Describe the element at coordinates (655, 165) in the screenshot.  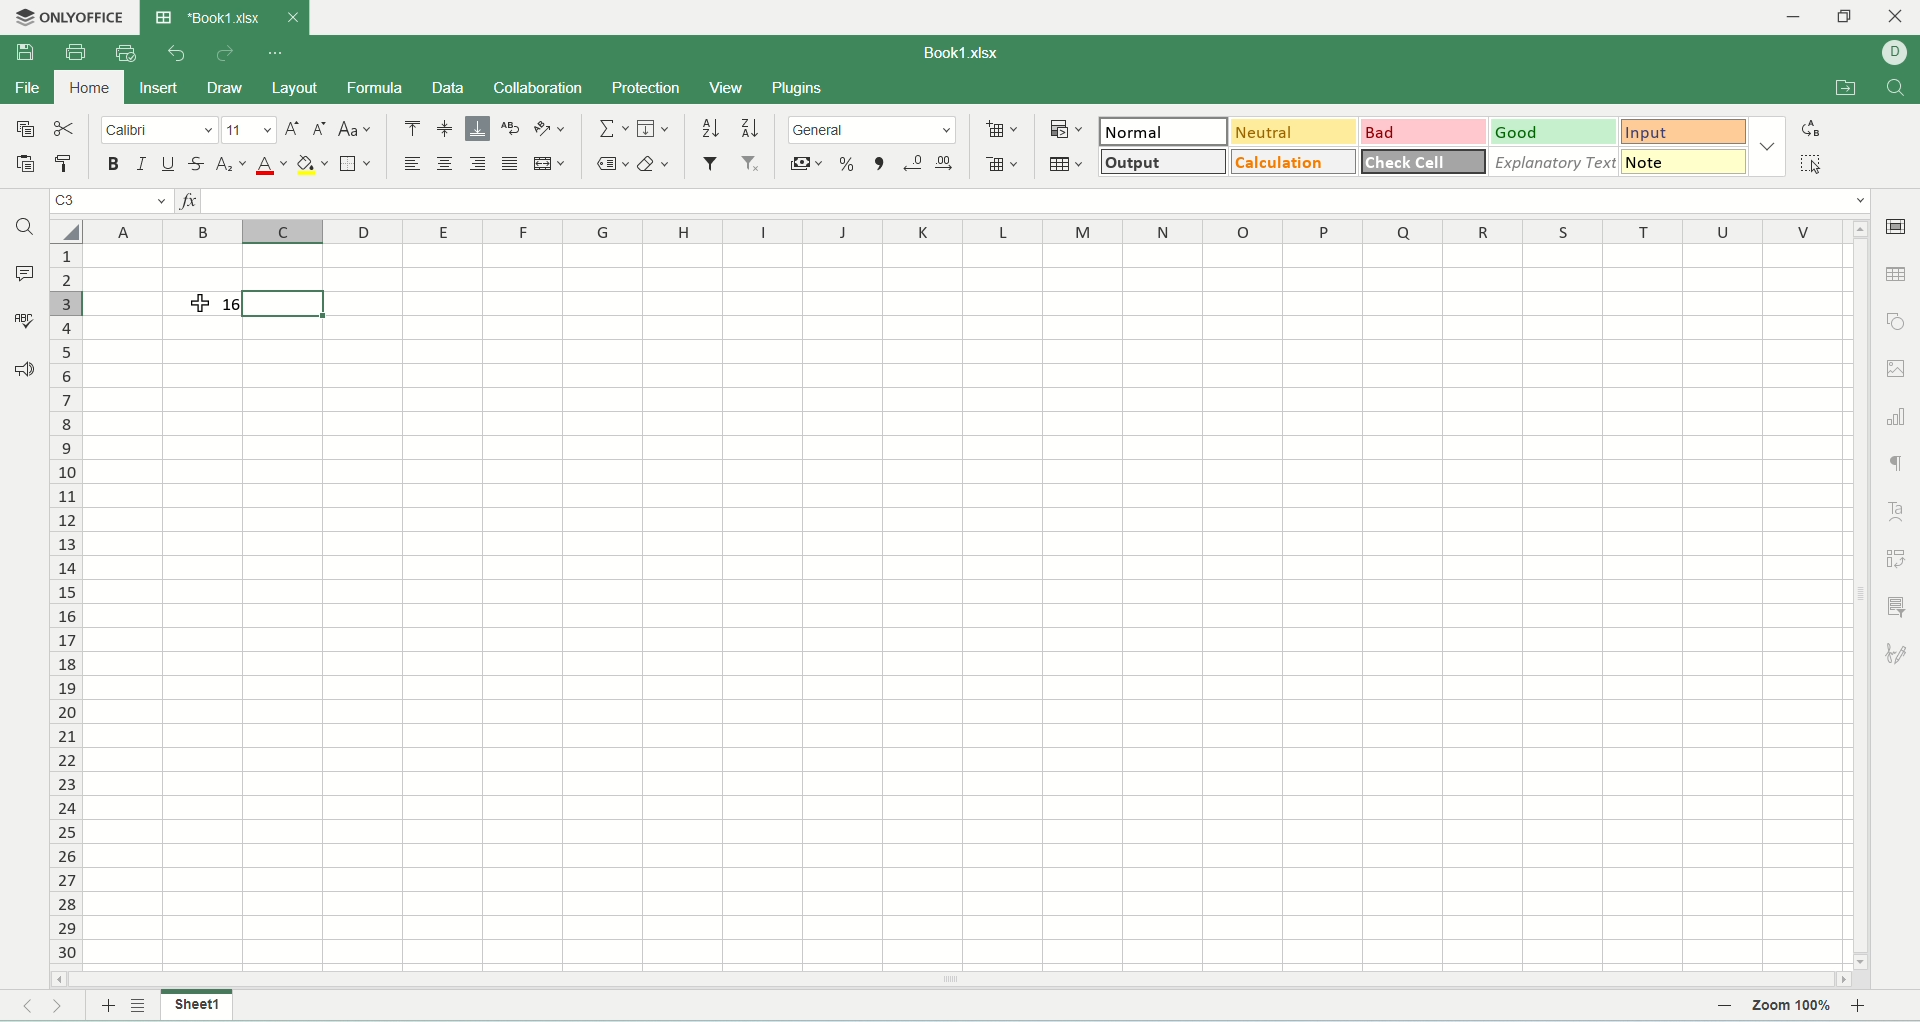
I see `clear` at that location.